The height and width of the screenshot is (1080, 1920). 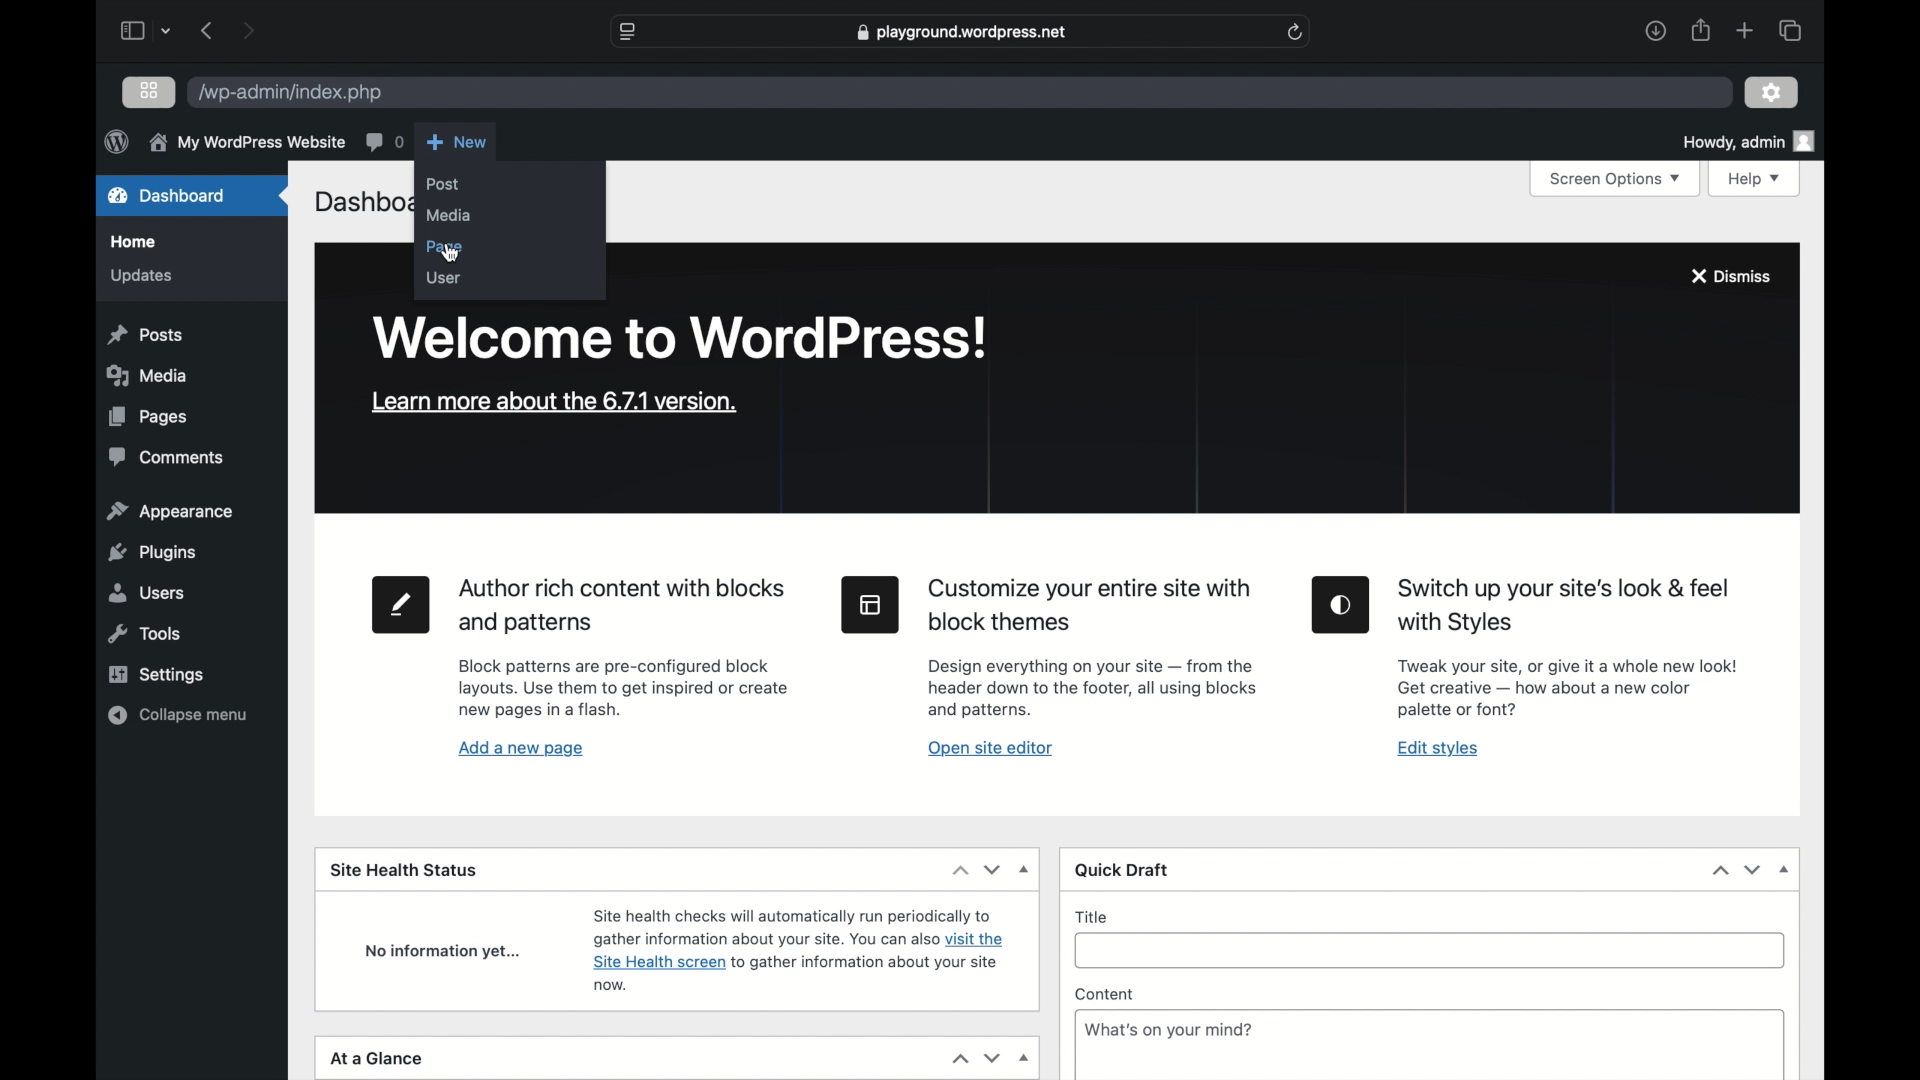 What do you see at coordinates (151, 90) in the screenshot?
I see `grid` at bounding box center [151, 90].